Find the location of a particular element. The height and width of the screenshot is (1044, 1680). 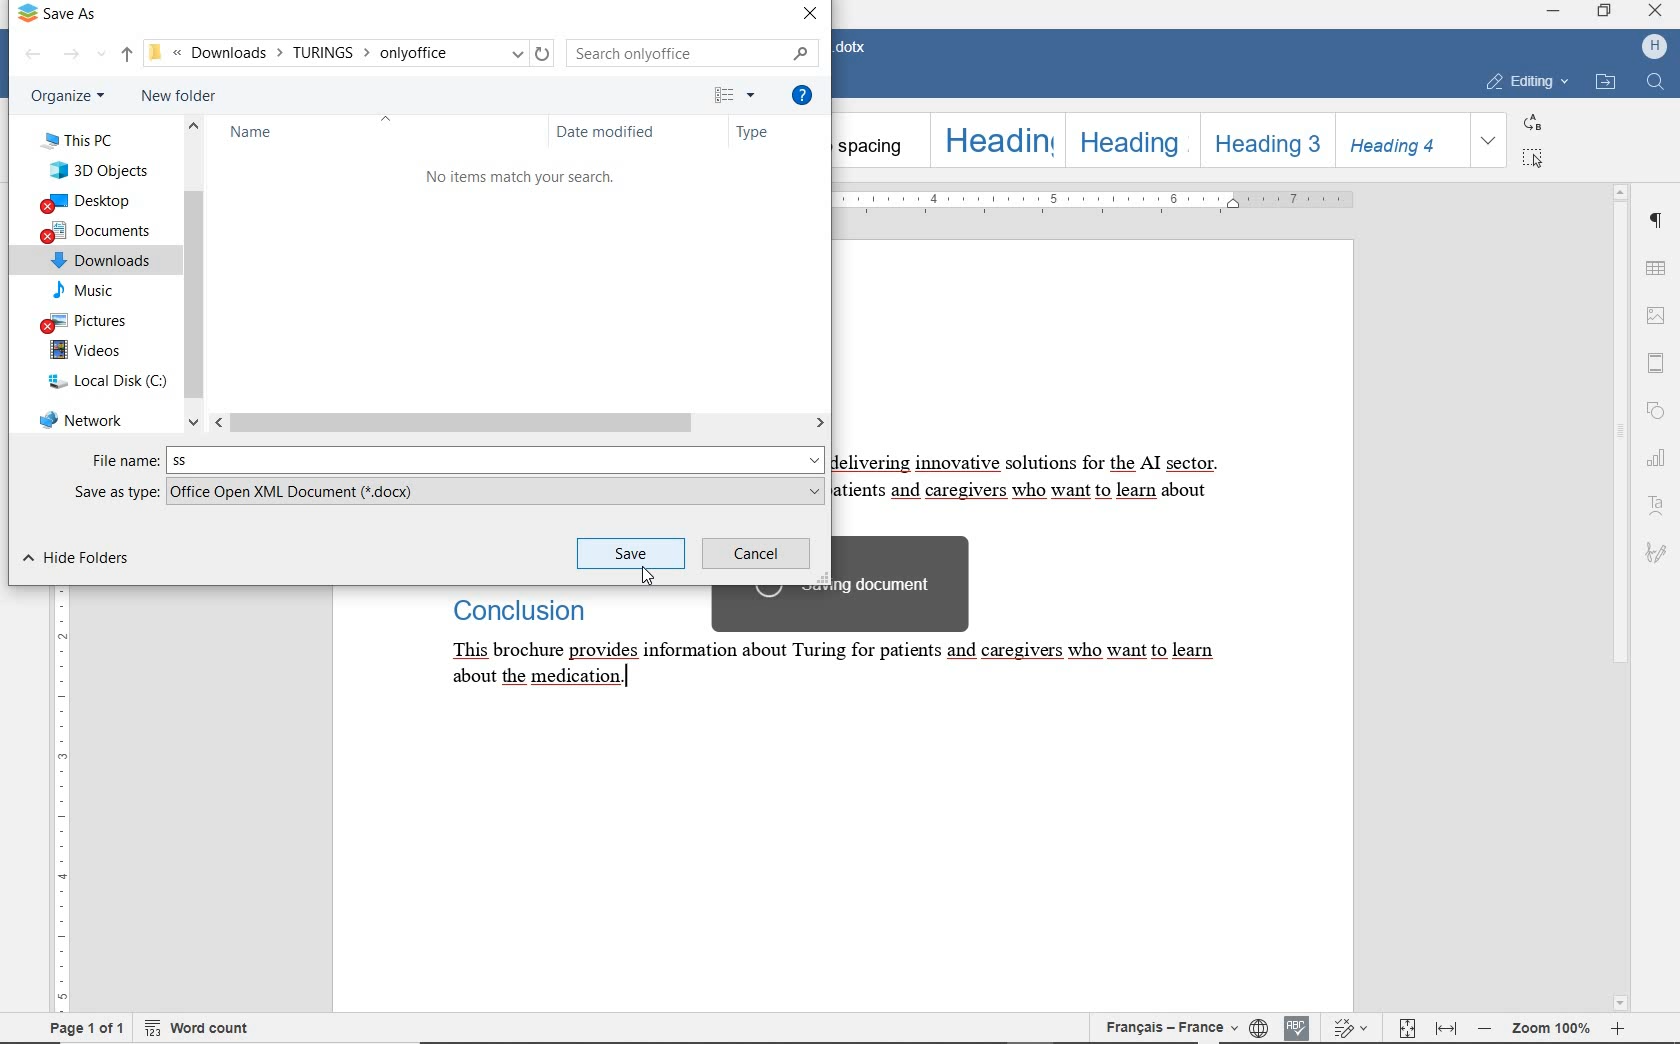

SPELL CHECKING is located at coordinates (1297, 1025).